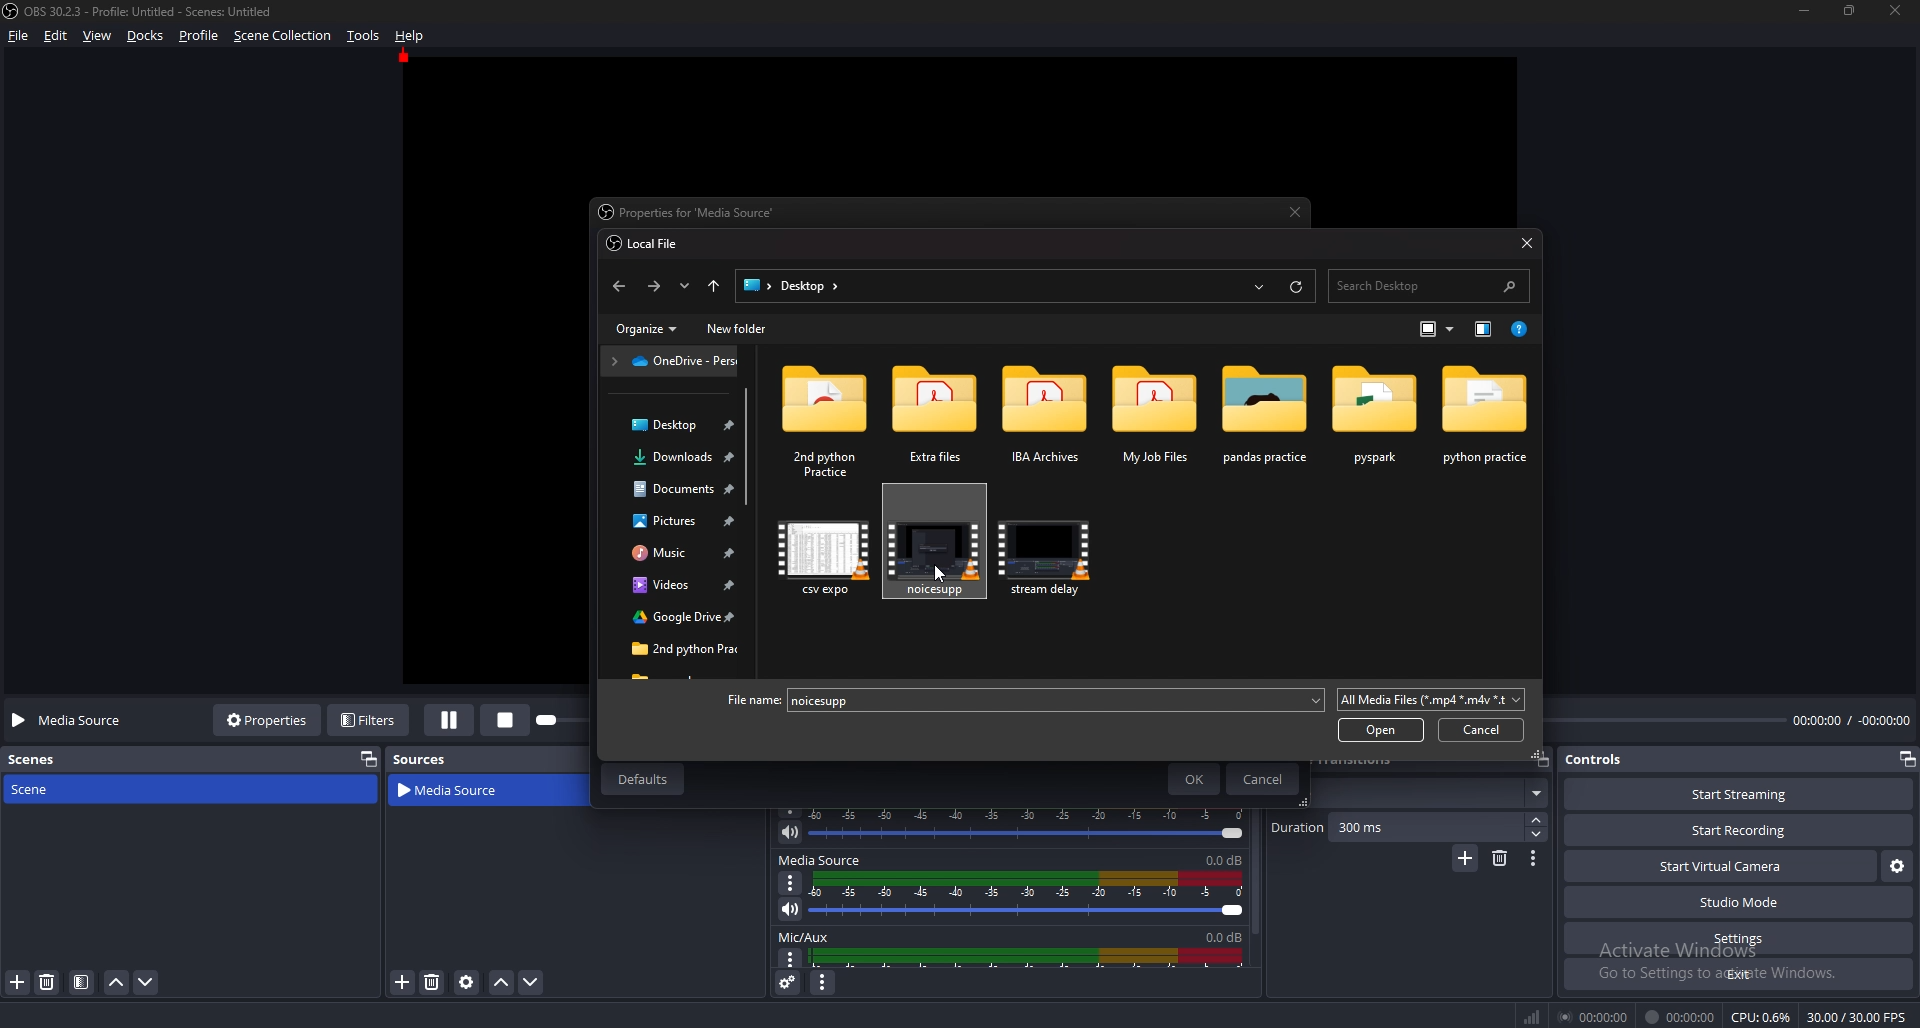  What do you see at coordinates (1526, 242) in the screenshot?
I see `Close` at bounding box center [1526, 242].